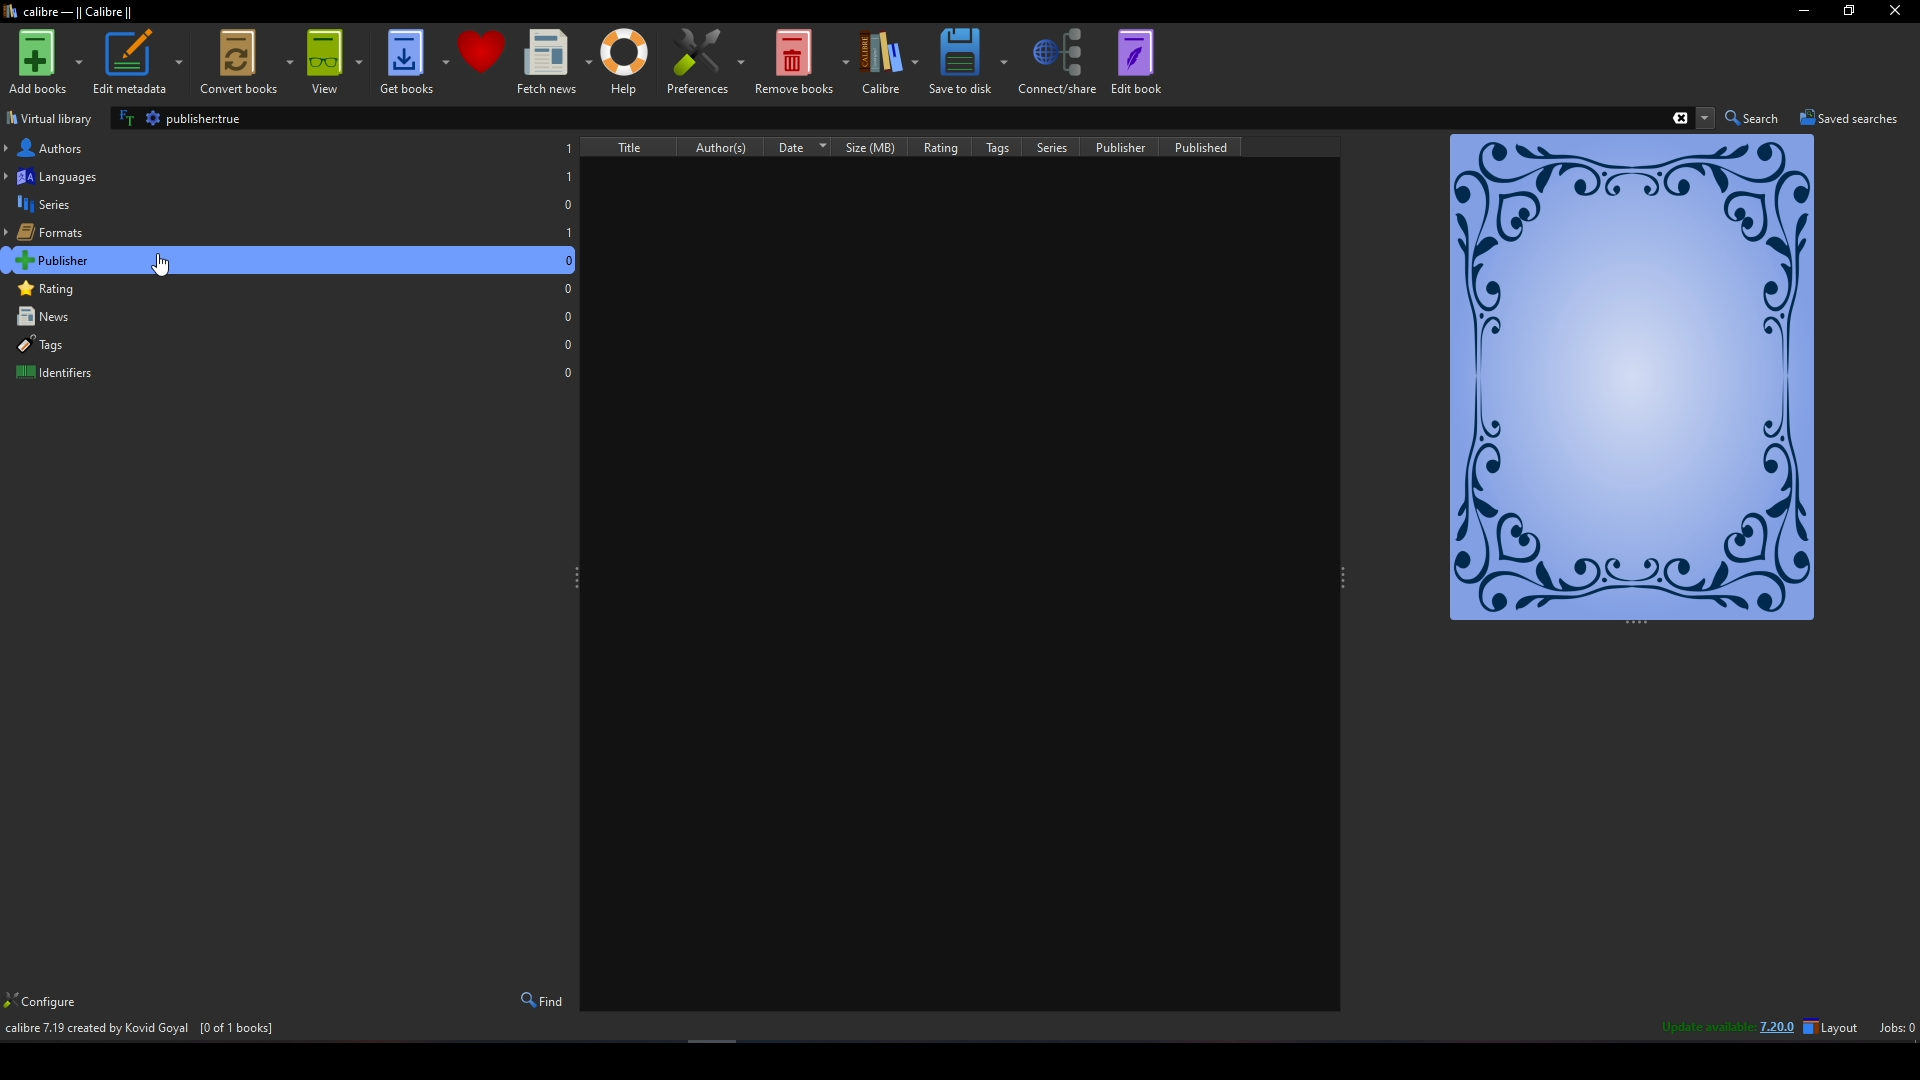 Image resolution: width=1920 pixels, height=1080 pixels. What do you see at coordinates (45, 62) in the screenshot?
I see `Add books` at bounding box center [45, 62].